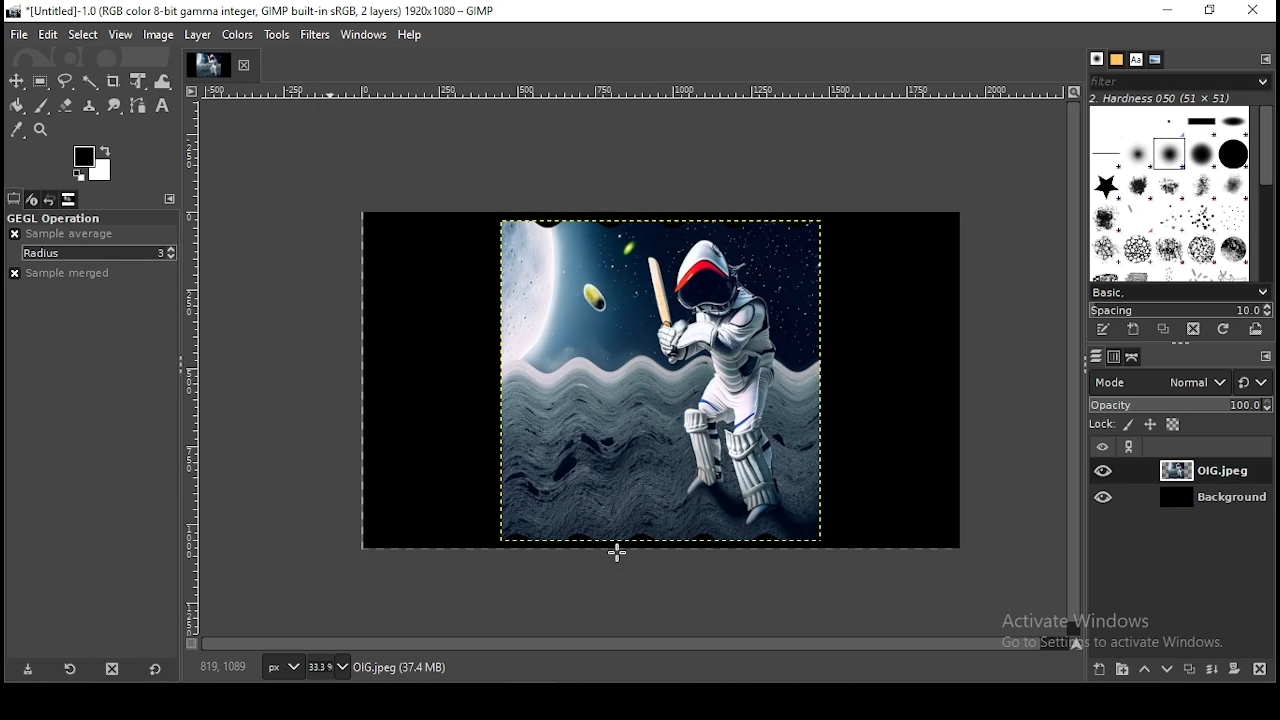  I want to click on tool option, so click(14, 199).